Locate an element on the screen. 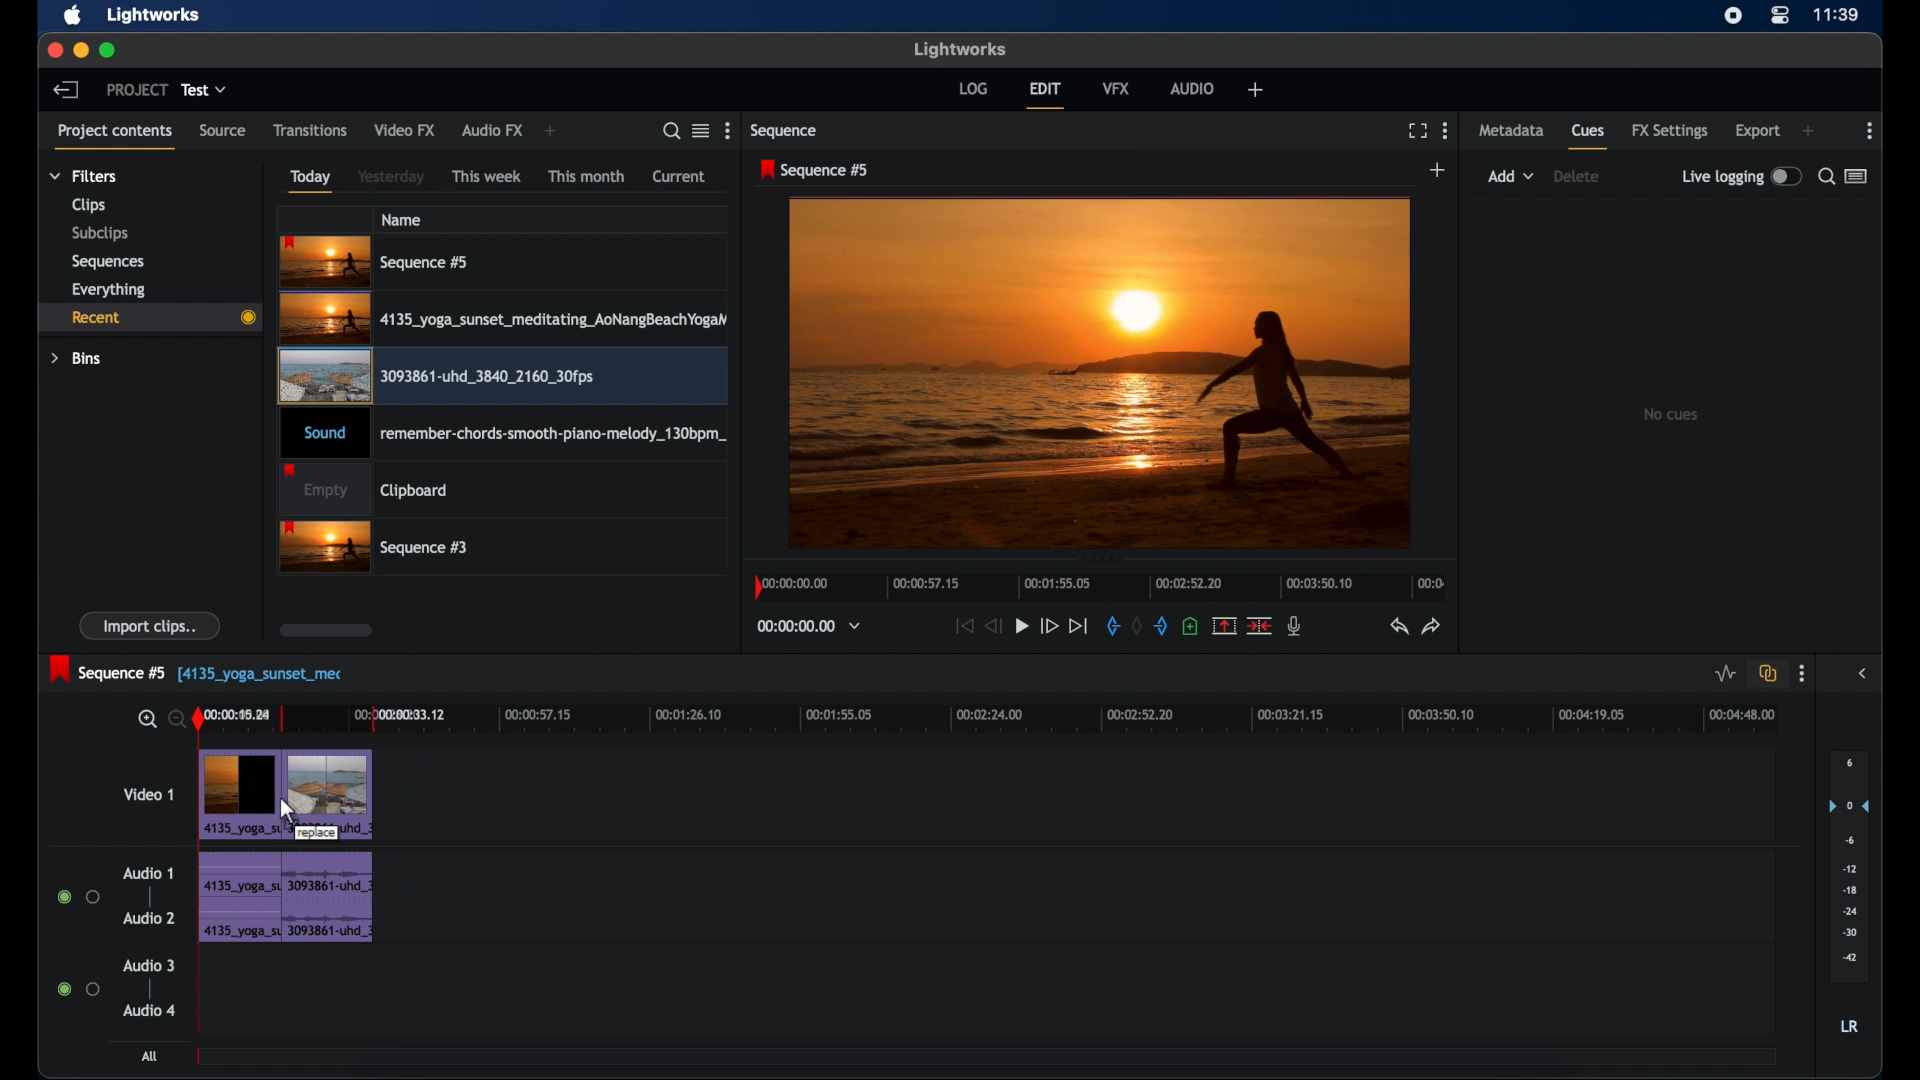 This screenshot has width=1920, height=1080. video 1 is located at coordinates (151, 794).